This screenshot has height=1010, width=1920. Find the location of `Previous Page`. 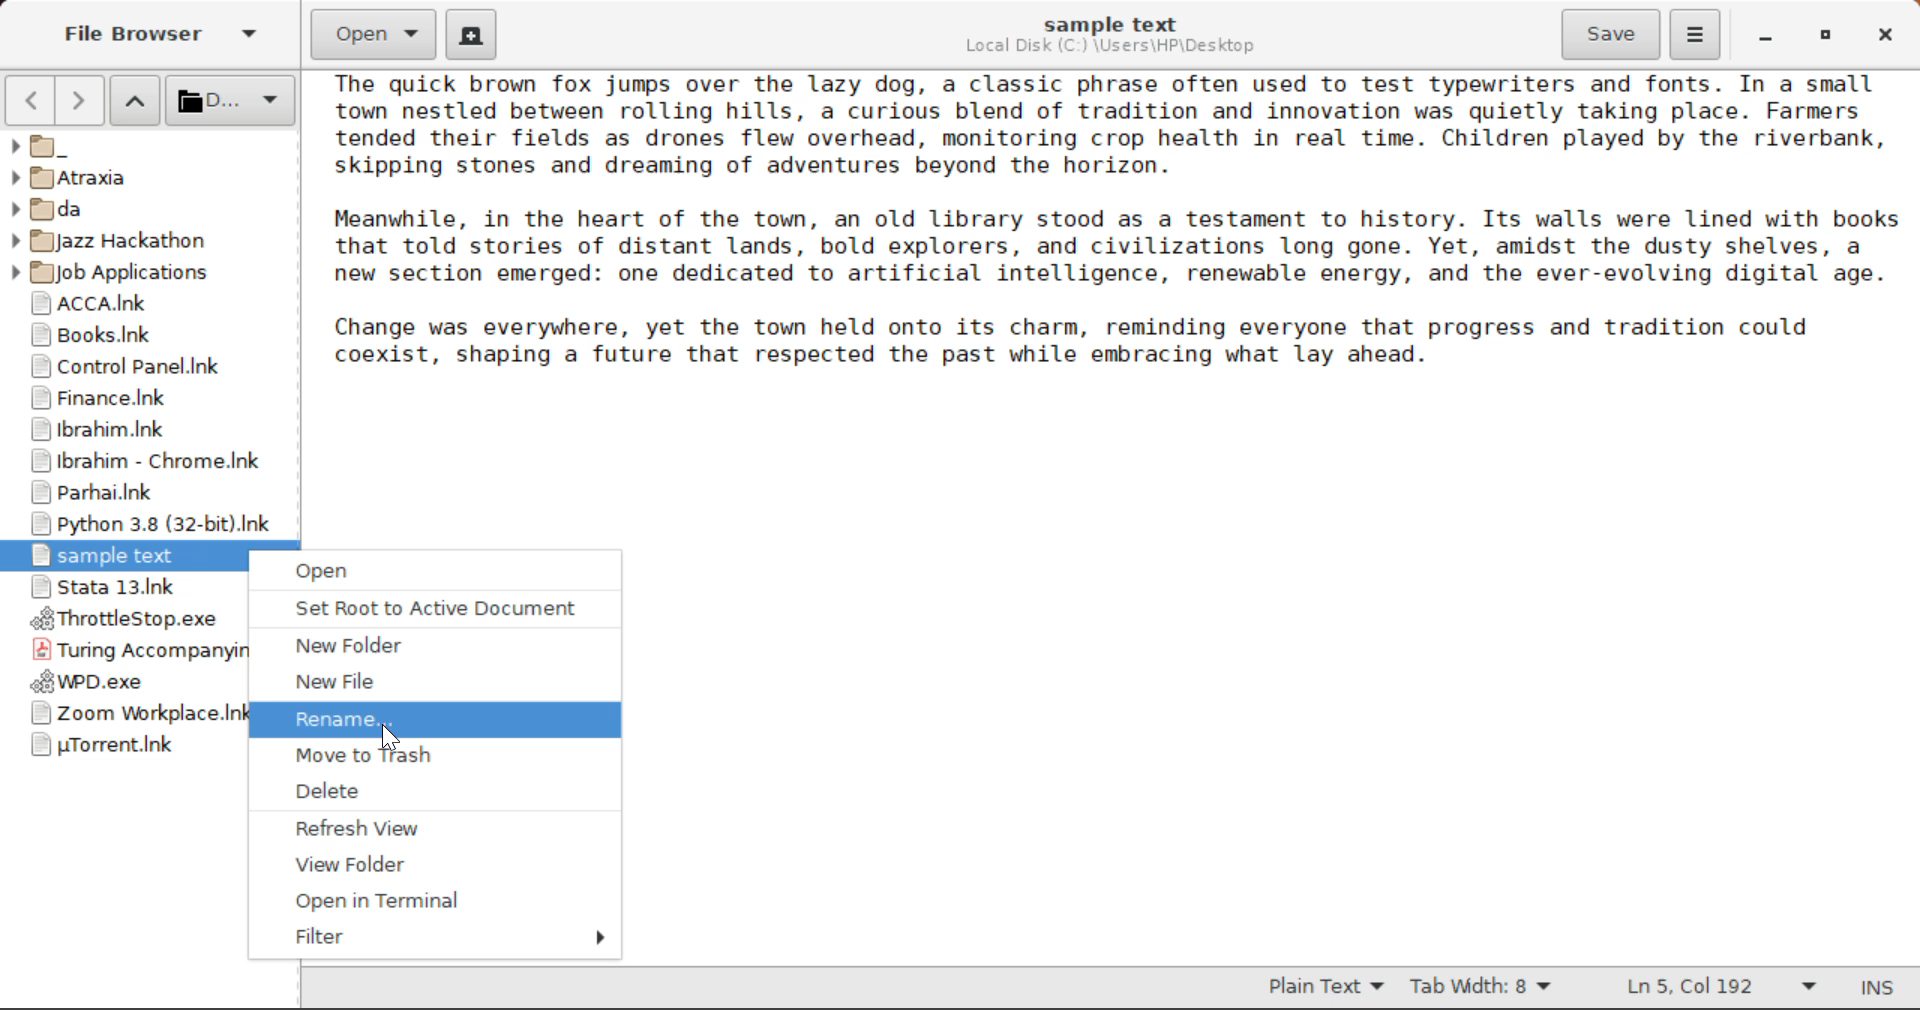

Previous Page is located at coordinates (29, 100).